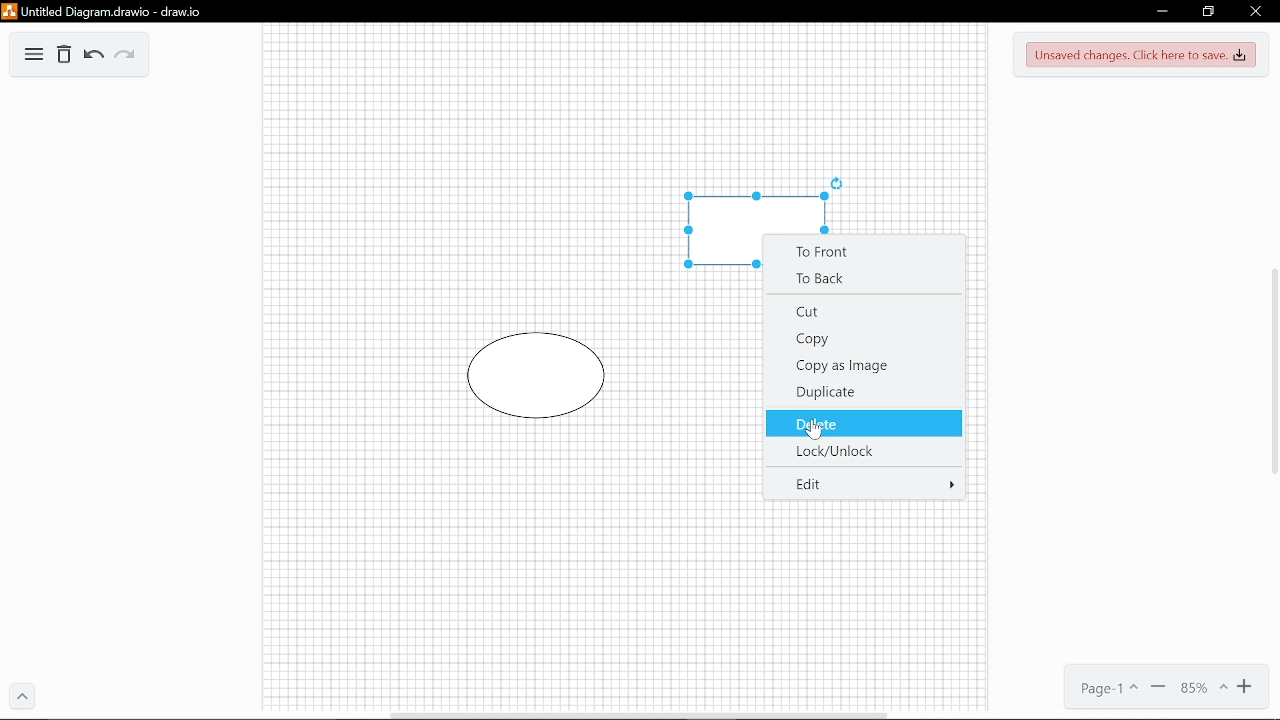  I want to click on To front, so click(866, 250).